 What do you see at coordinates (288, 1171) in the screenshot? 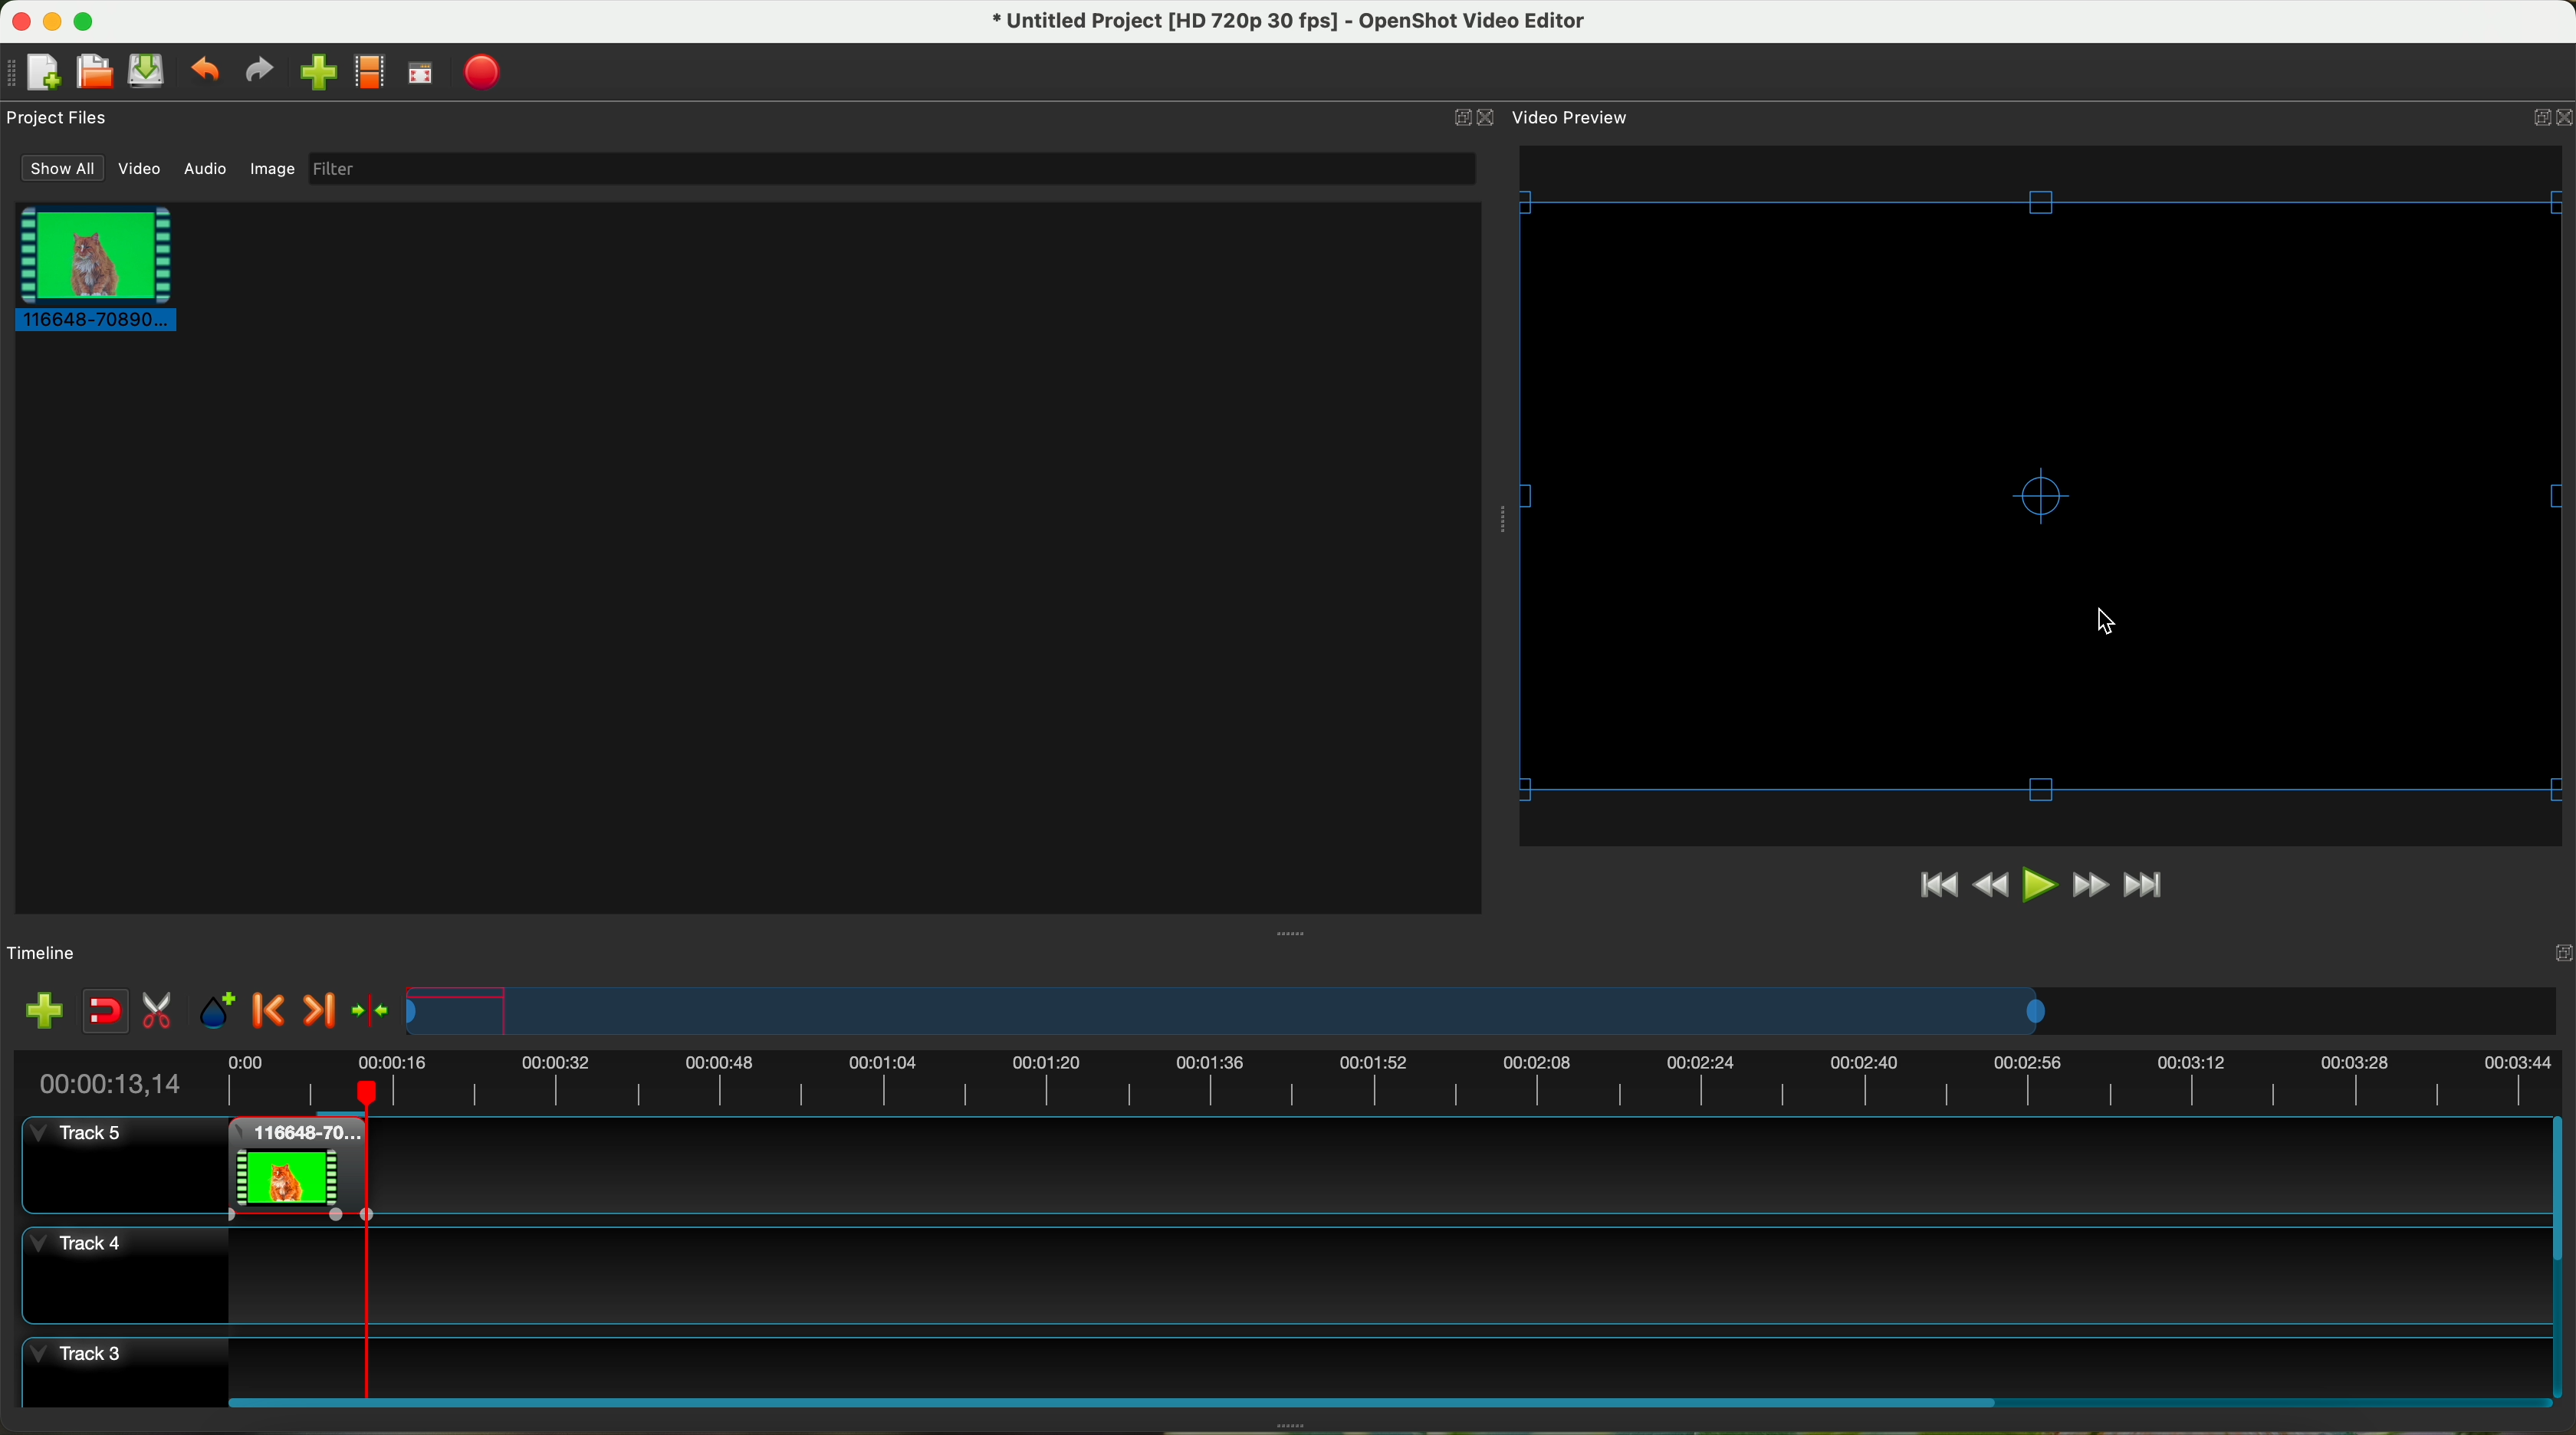
I see `right click` at bounding box center [288, 1171].